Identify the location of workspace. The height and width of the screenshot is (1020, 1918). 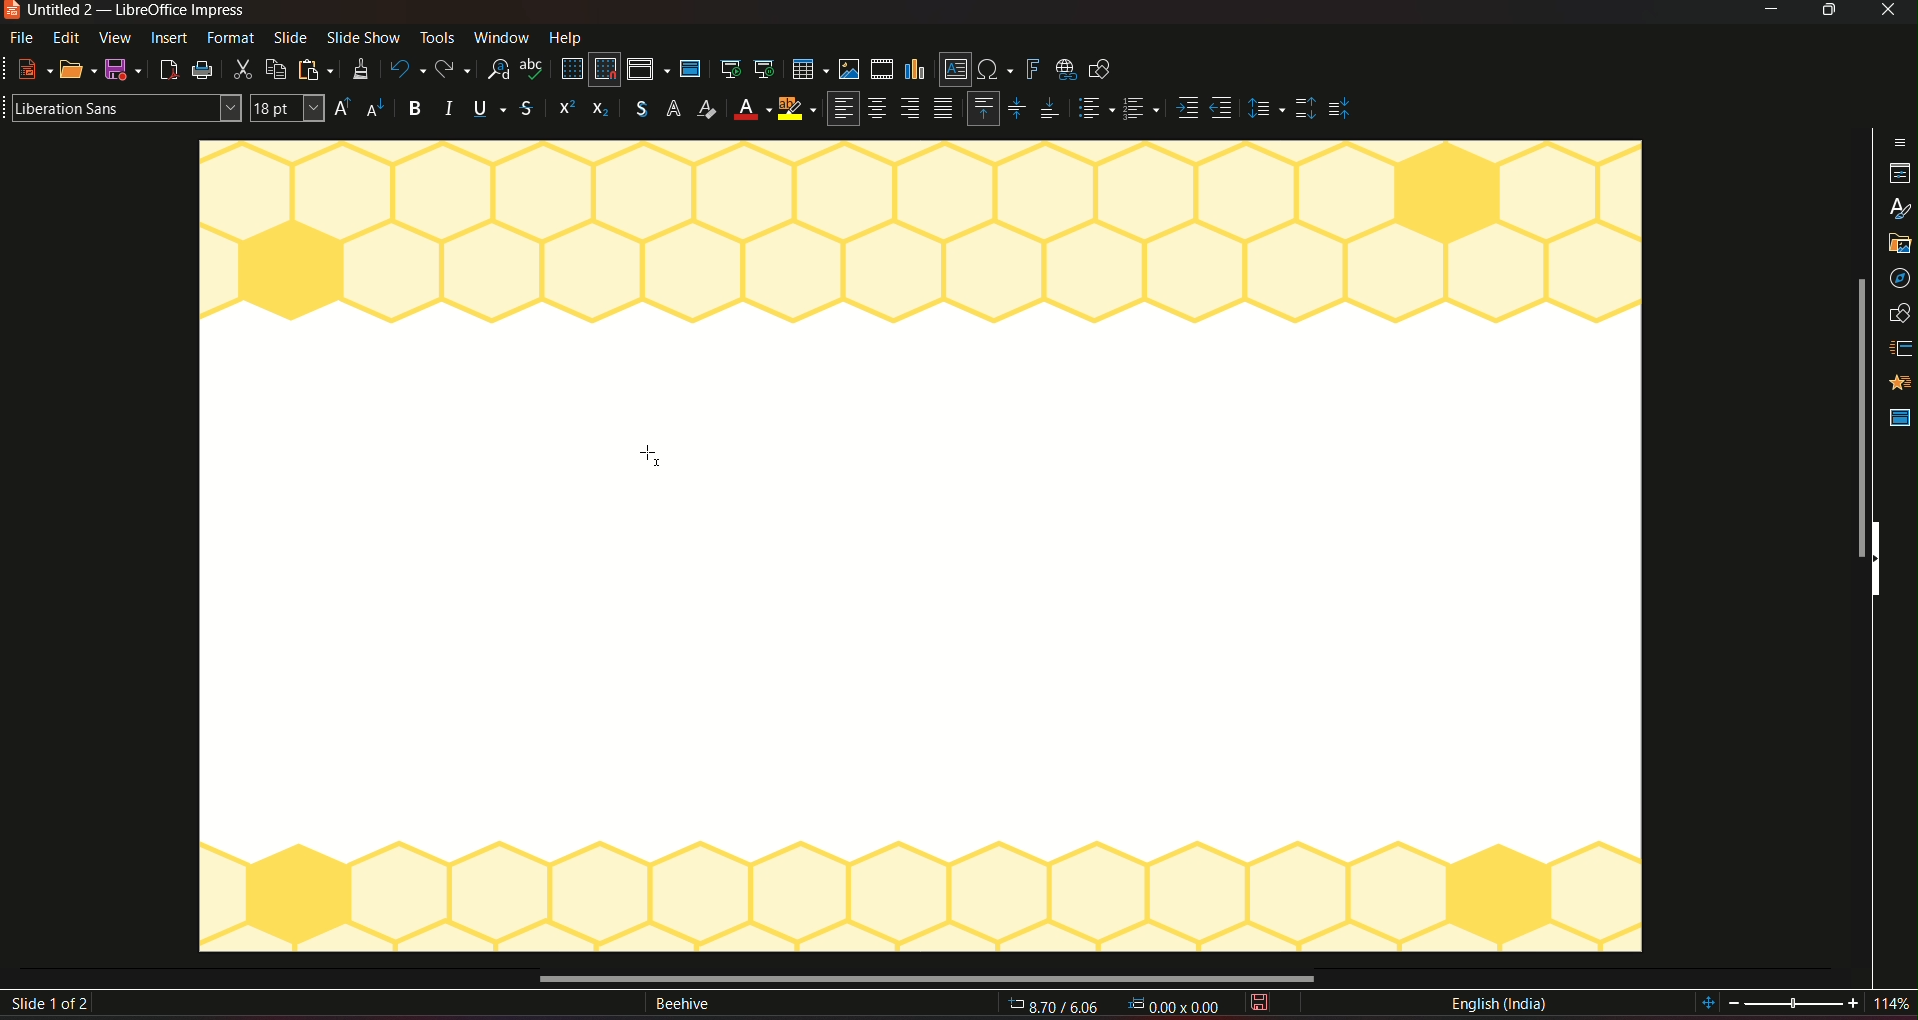
(918, 549).